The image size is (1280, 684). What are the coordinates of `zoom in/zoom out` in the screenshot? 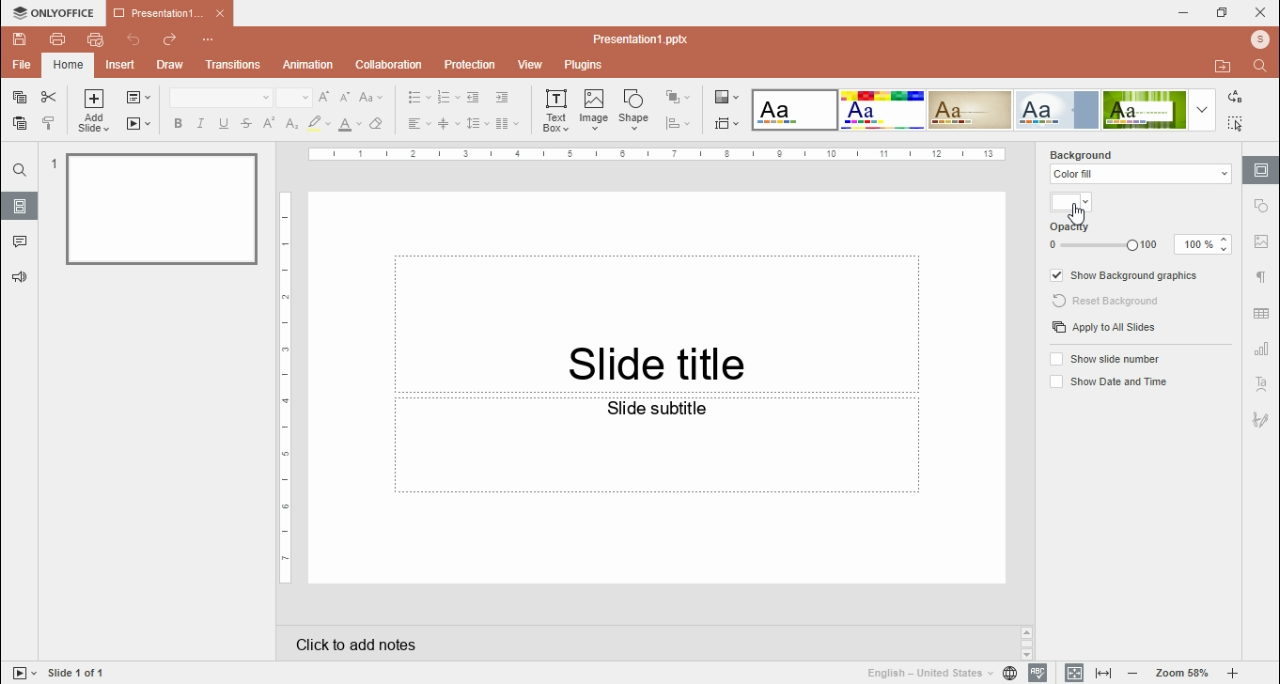 It's located at (1182, 674).